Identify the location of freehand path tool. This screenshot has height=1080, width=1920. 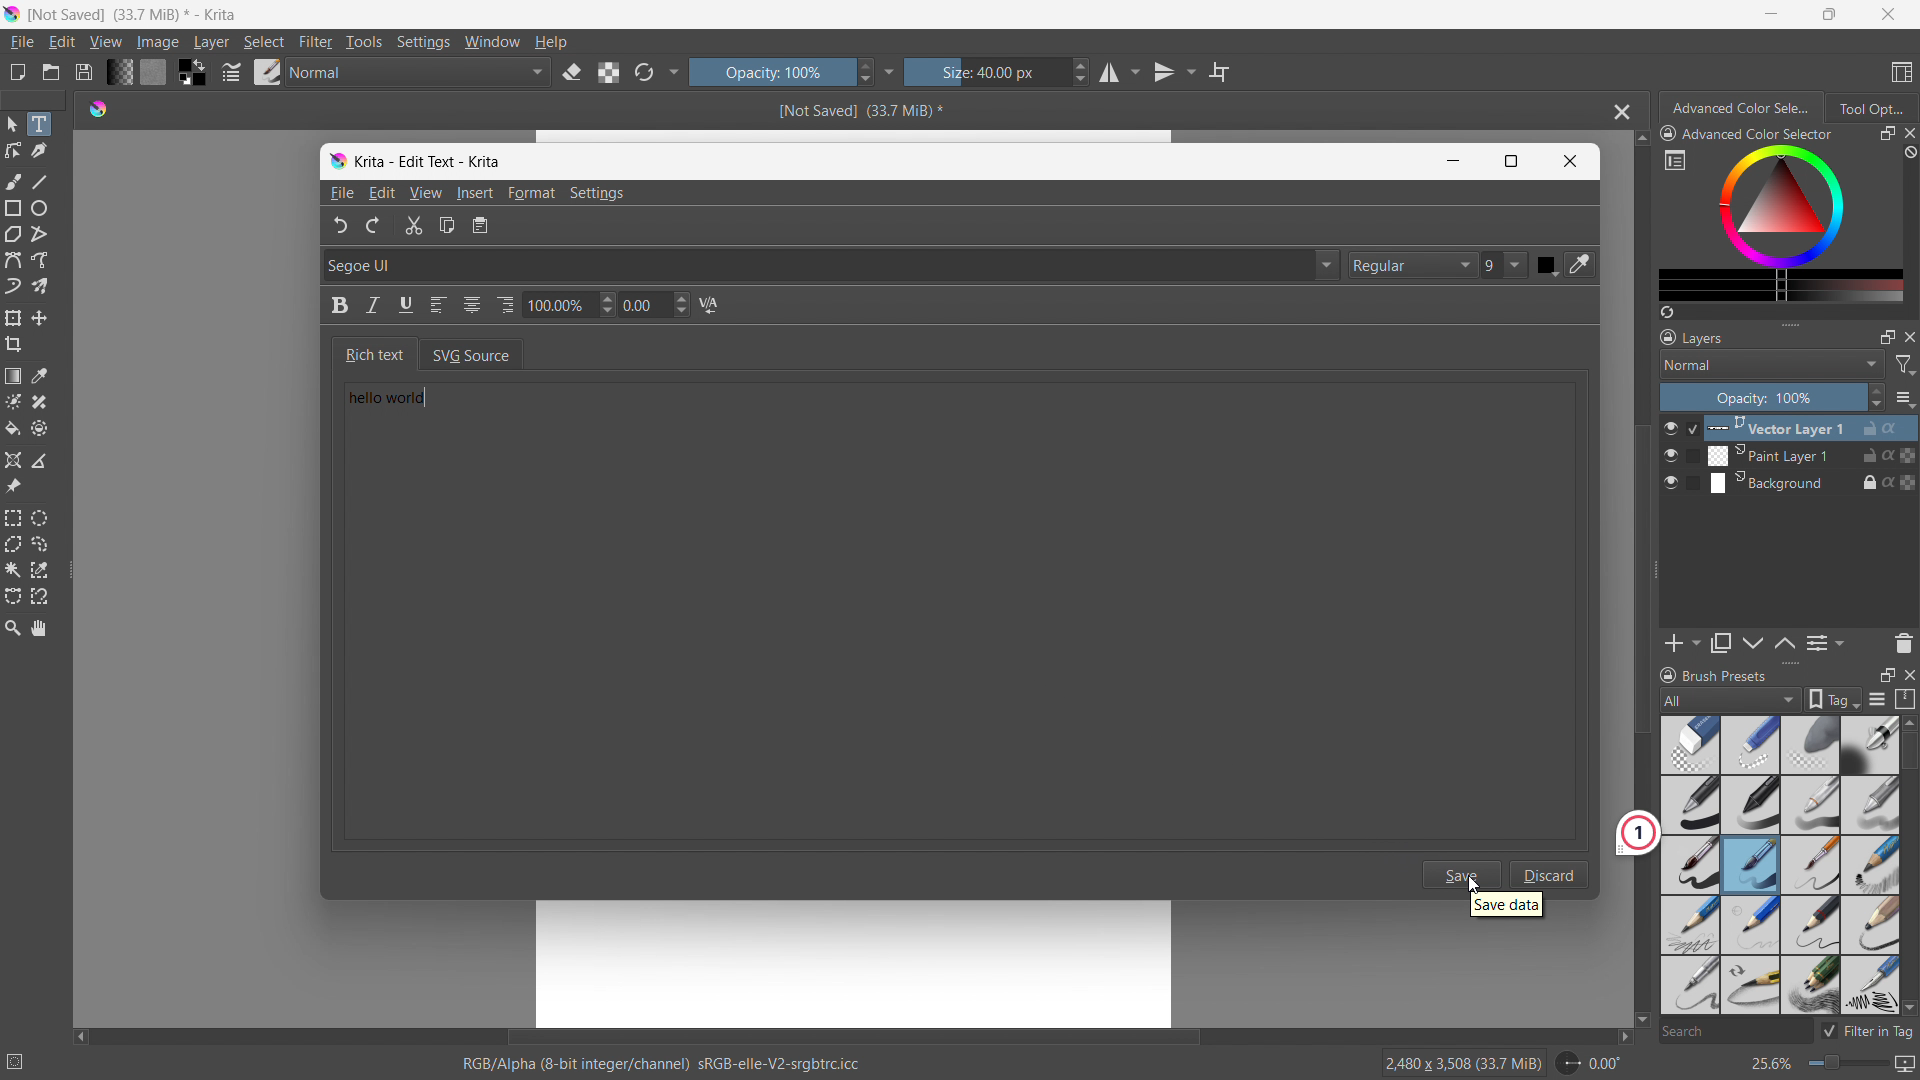
(40, 260).